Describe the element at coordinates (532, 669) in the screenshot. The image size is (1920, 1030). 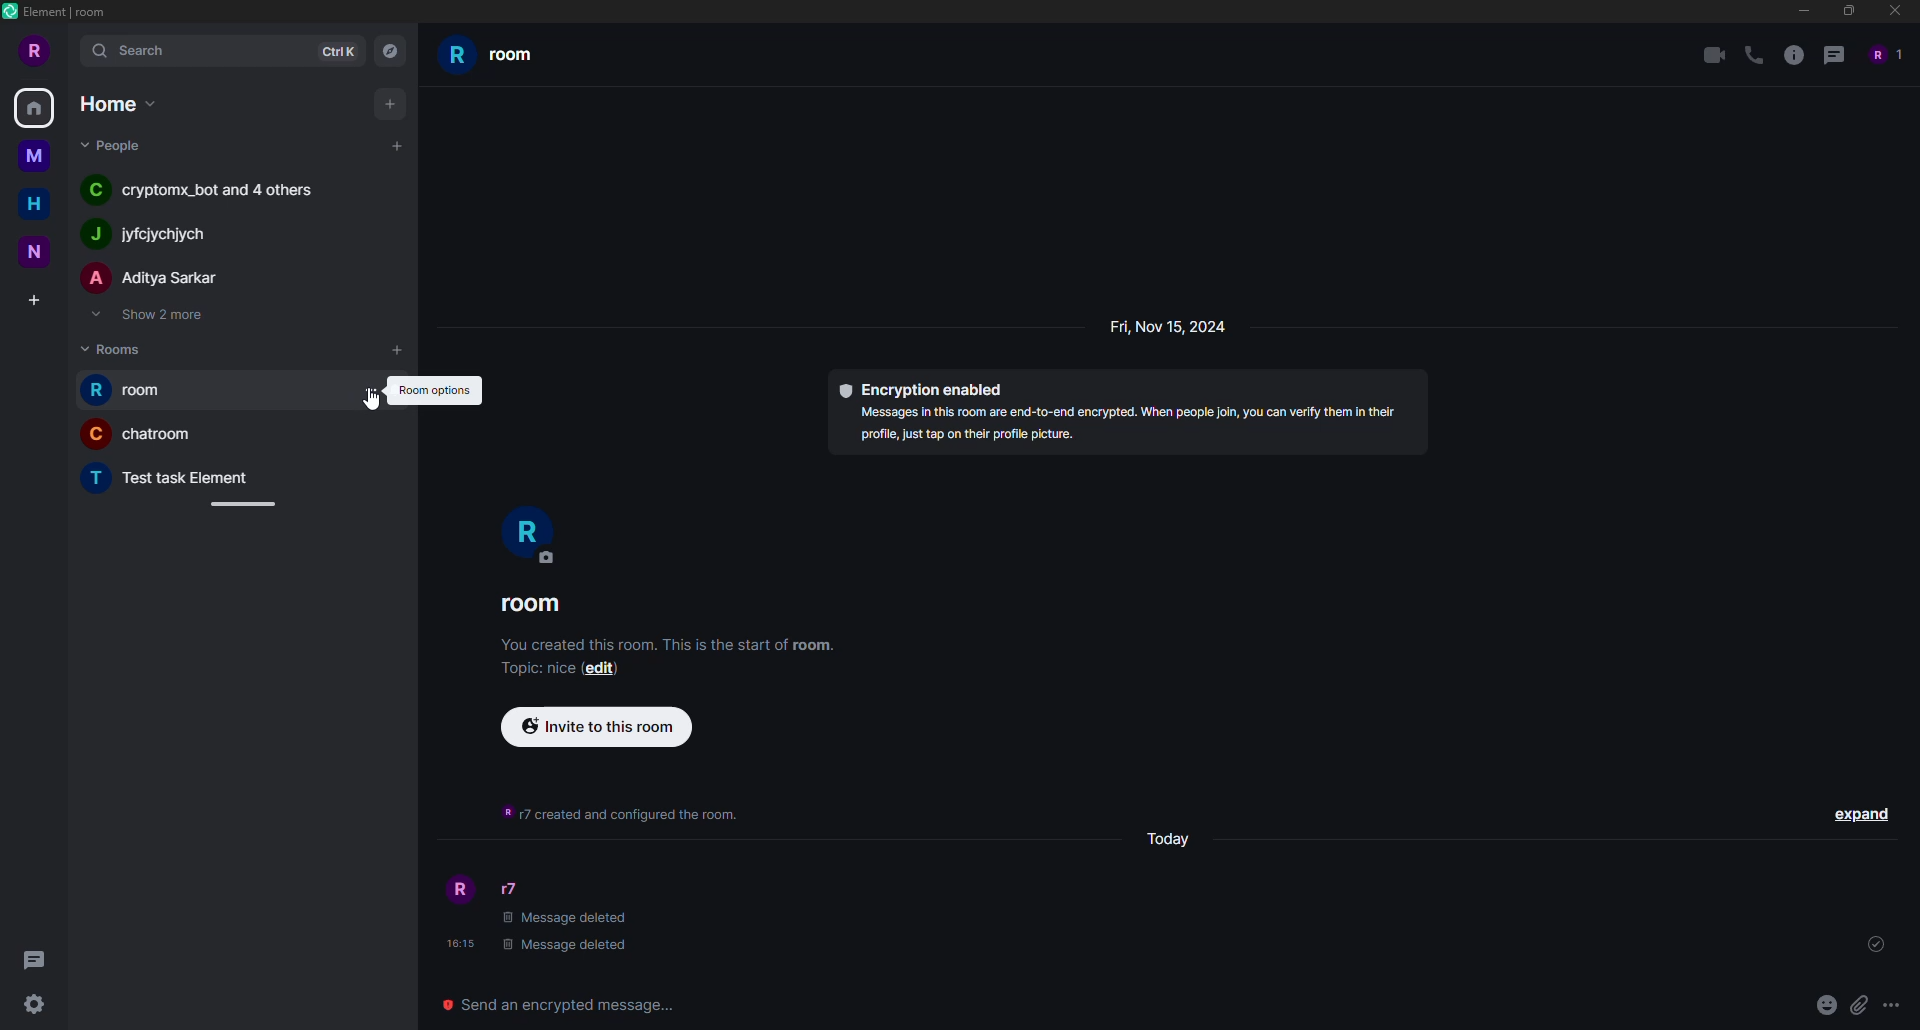
I see `topic` at that location.